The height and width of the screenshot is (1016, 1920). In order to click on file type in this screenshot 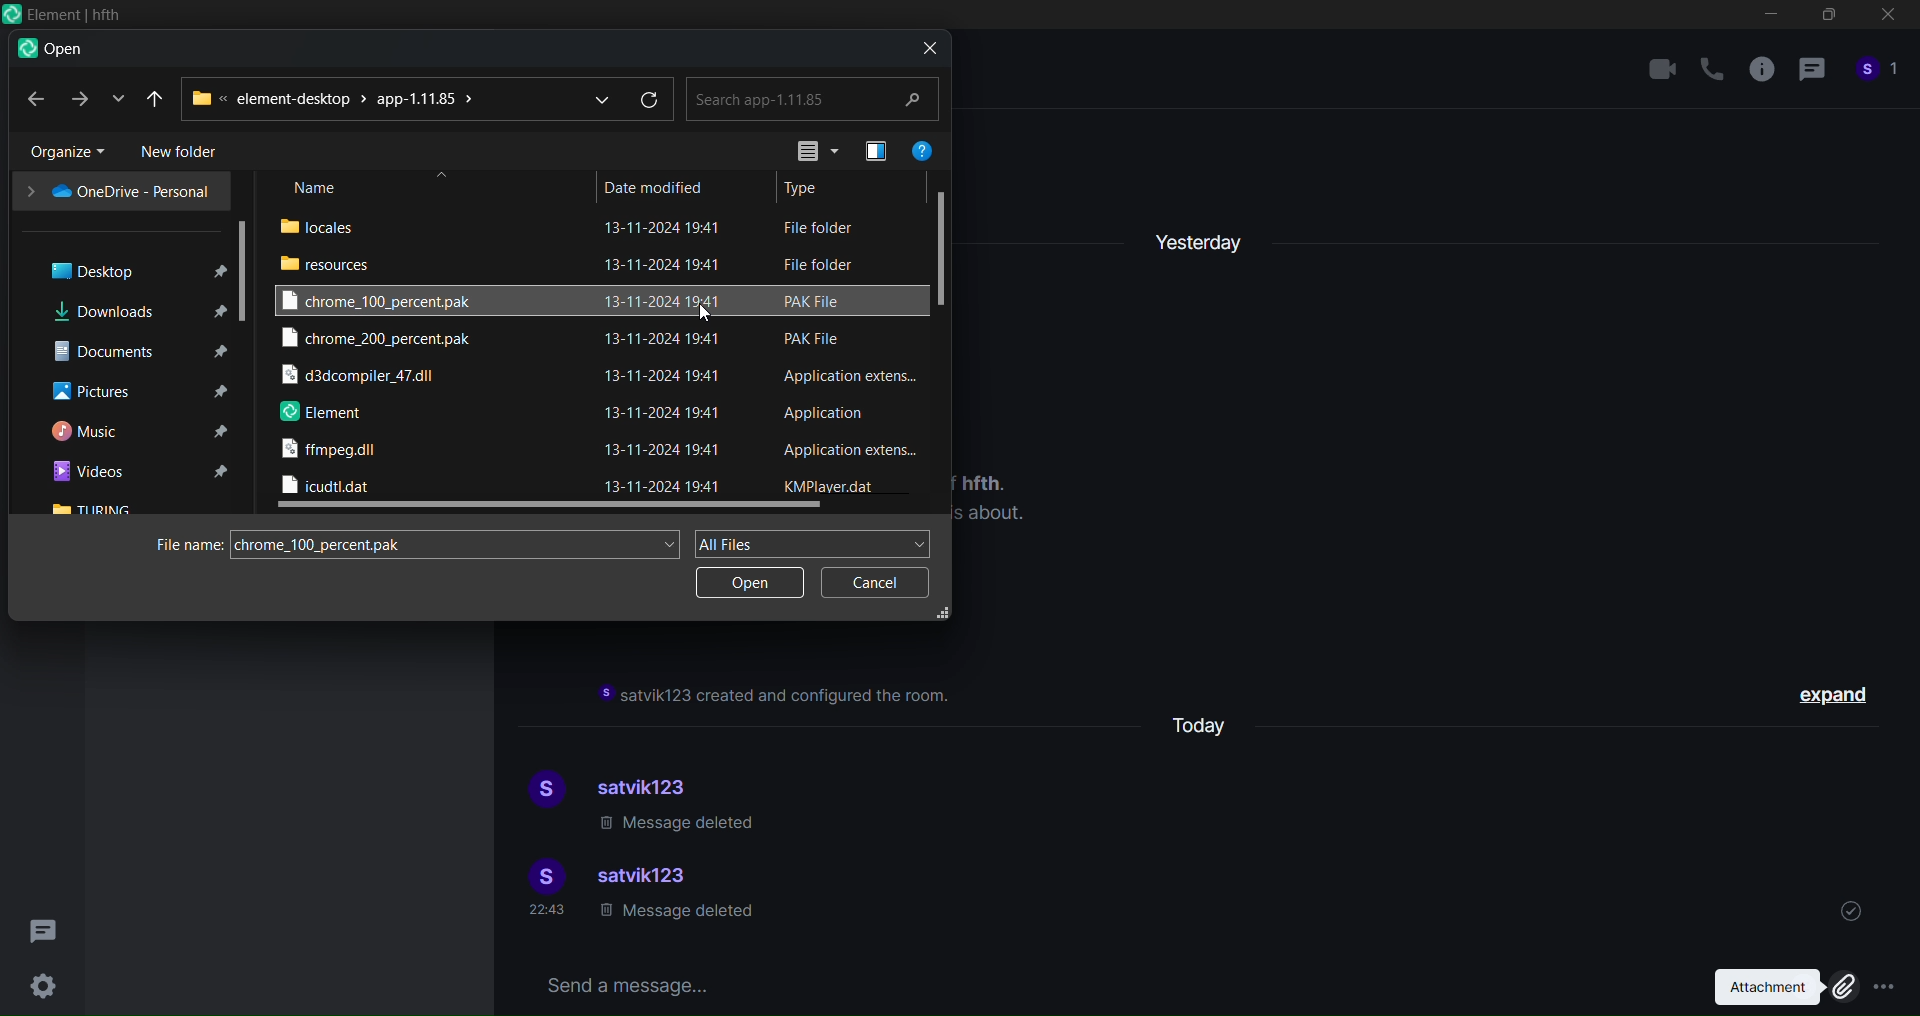, I will do `click(848, 355)`.